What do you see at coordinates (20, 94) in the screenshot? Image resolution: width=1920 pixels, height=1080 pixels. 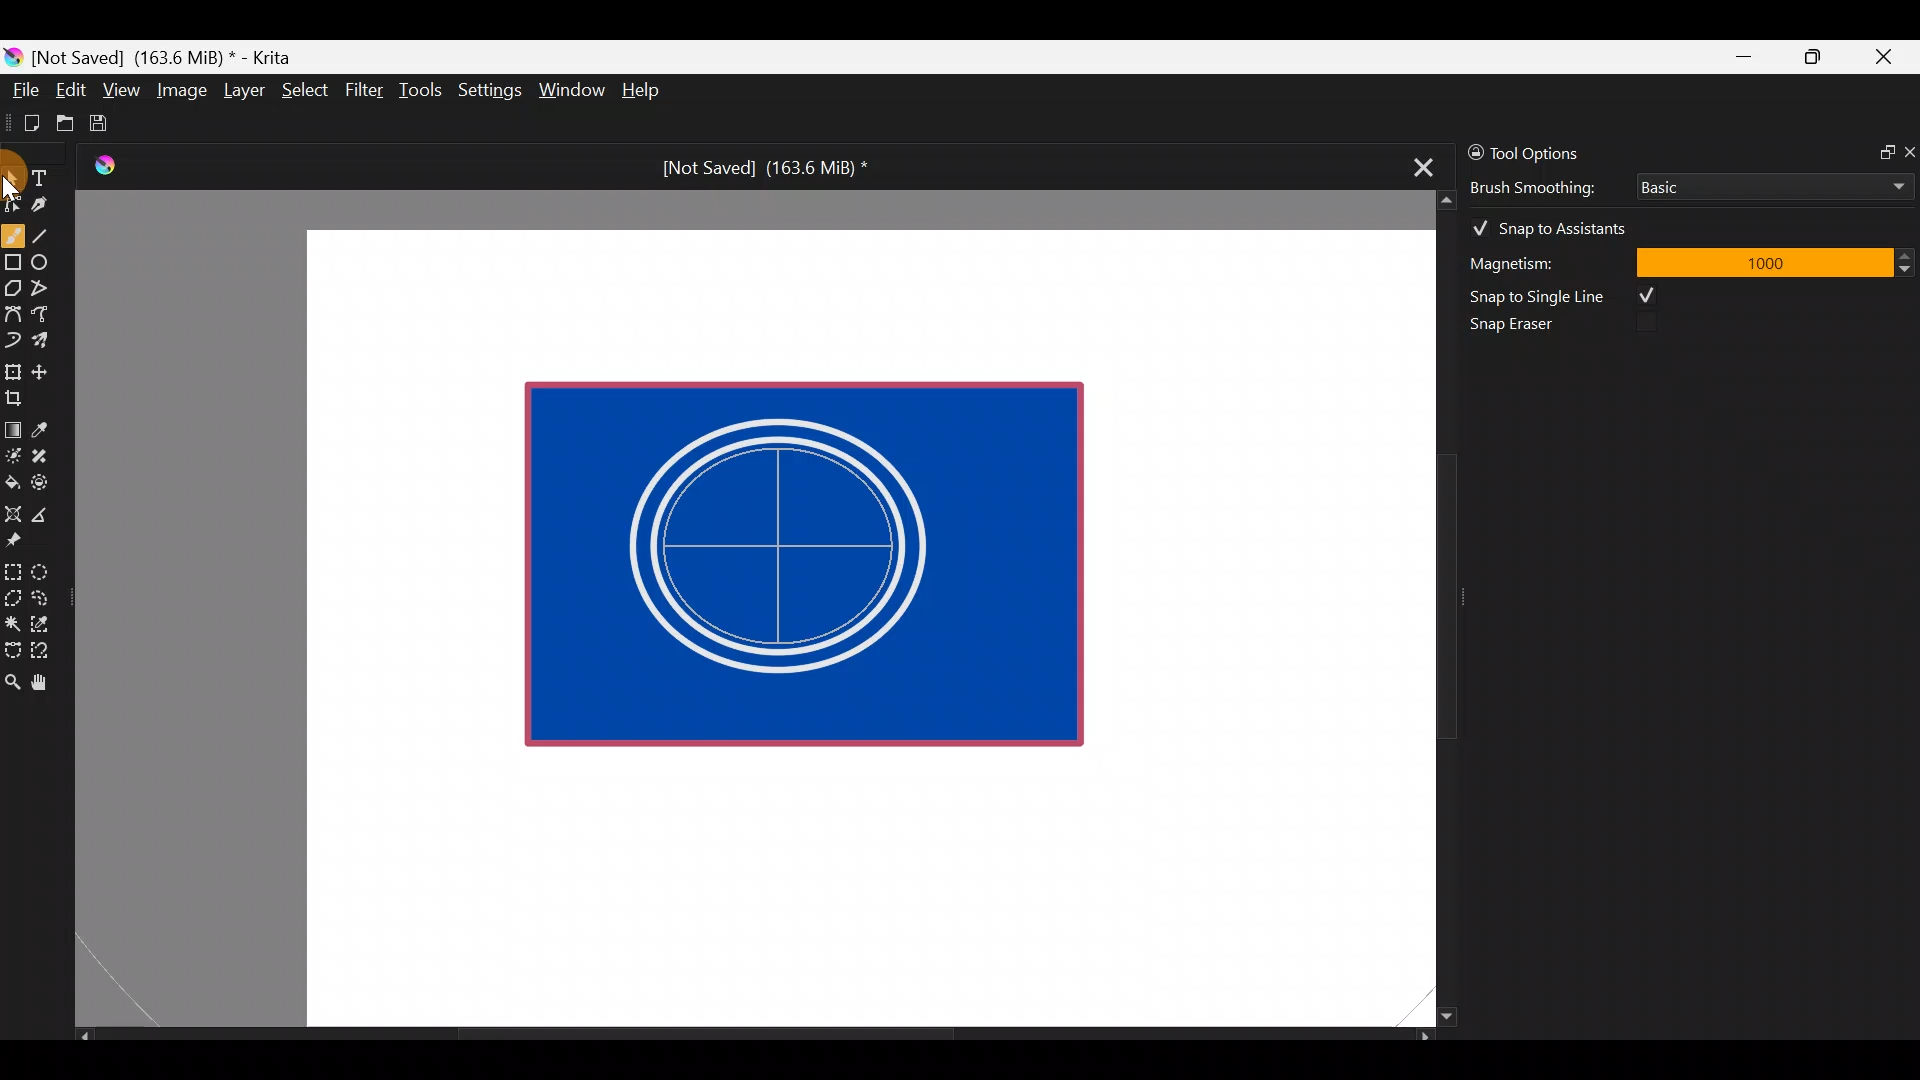 I see `File` at bounding box center [20, 94].